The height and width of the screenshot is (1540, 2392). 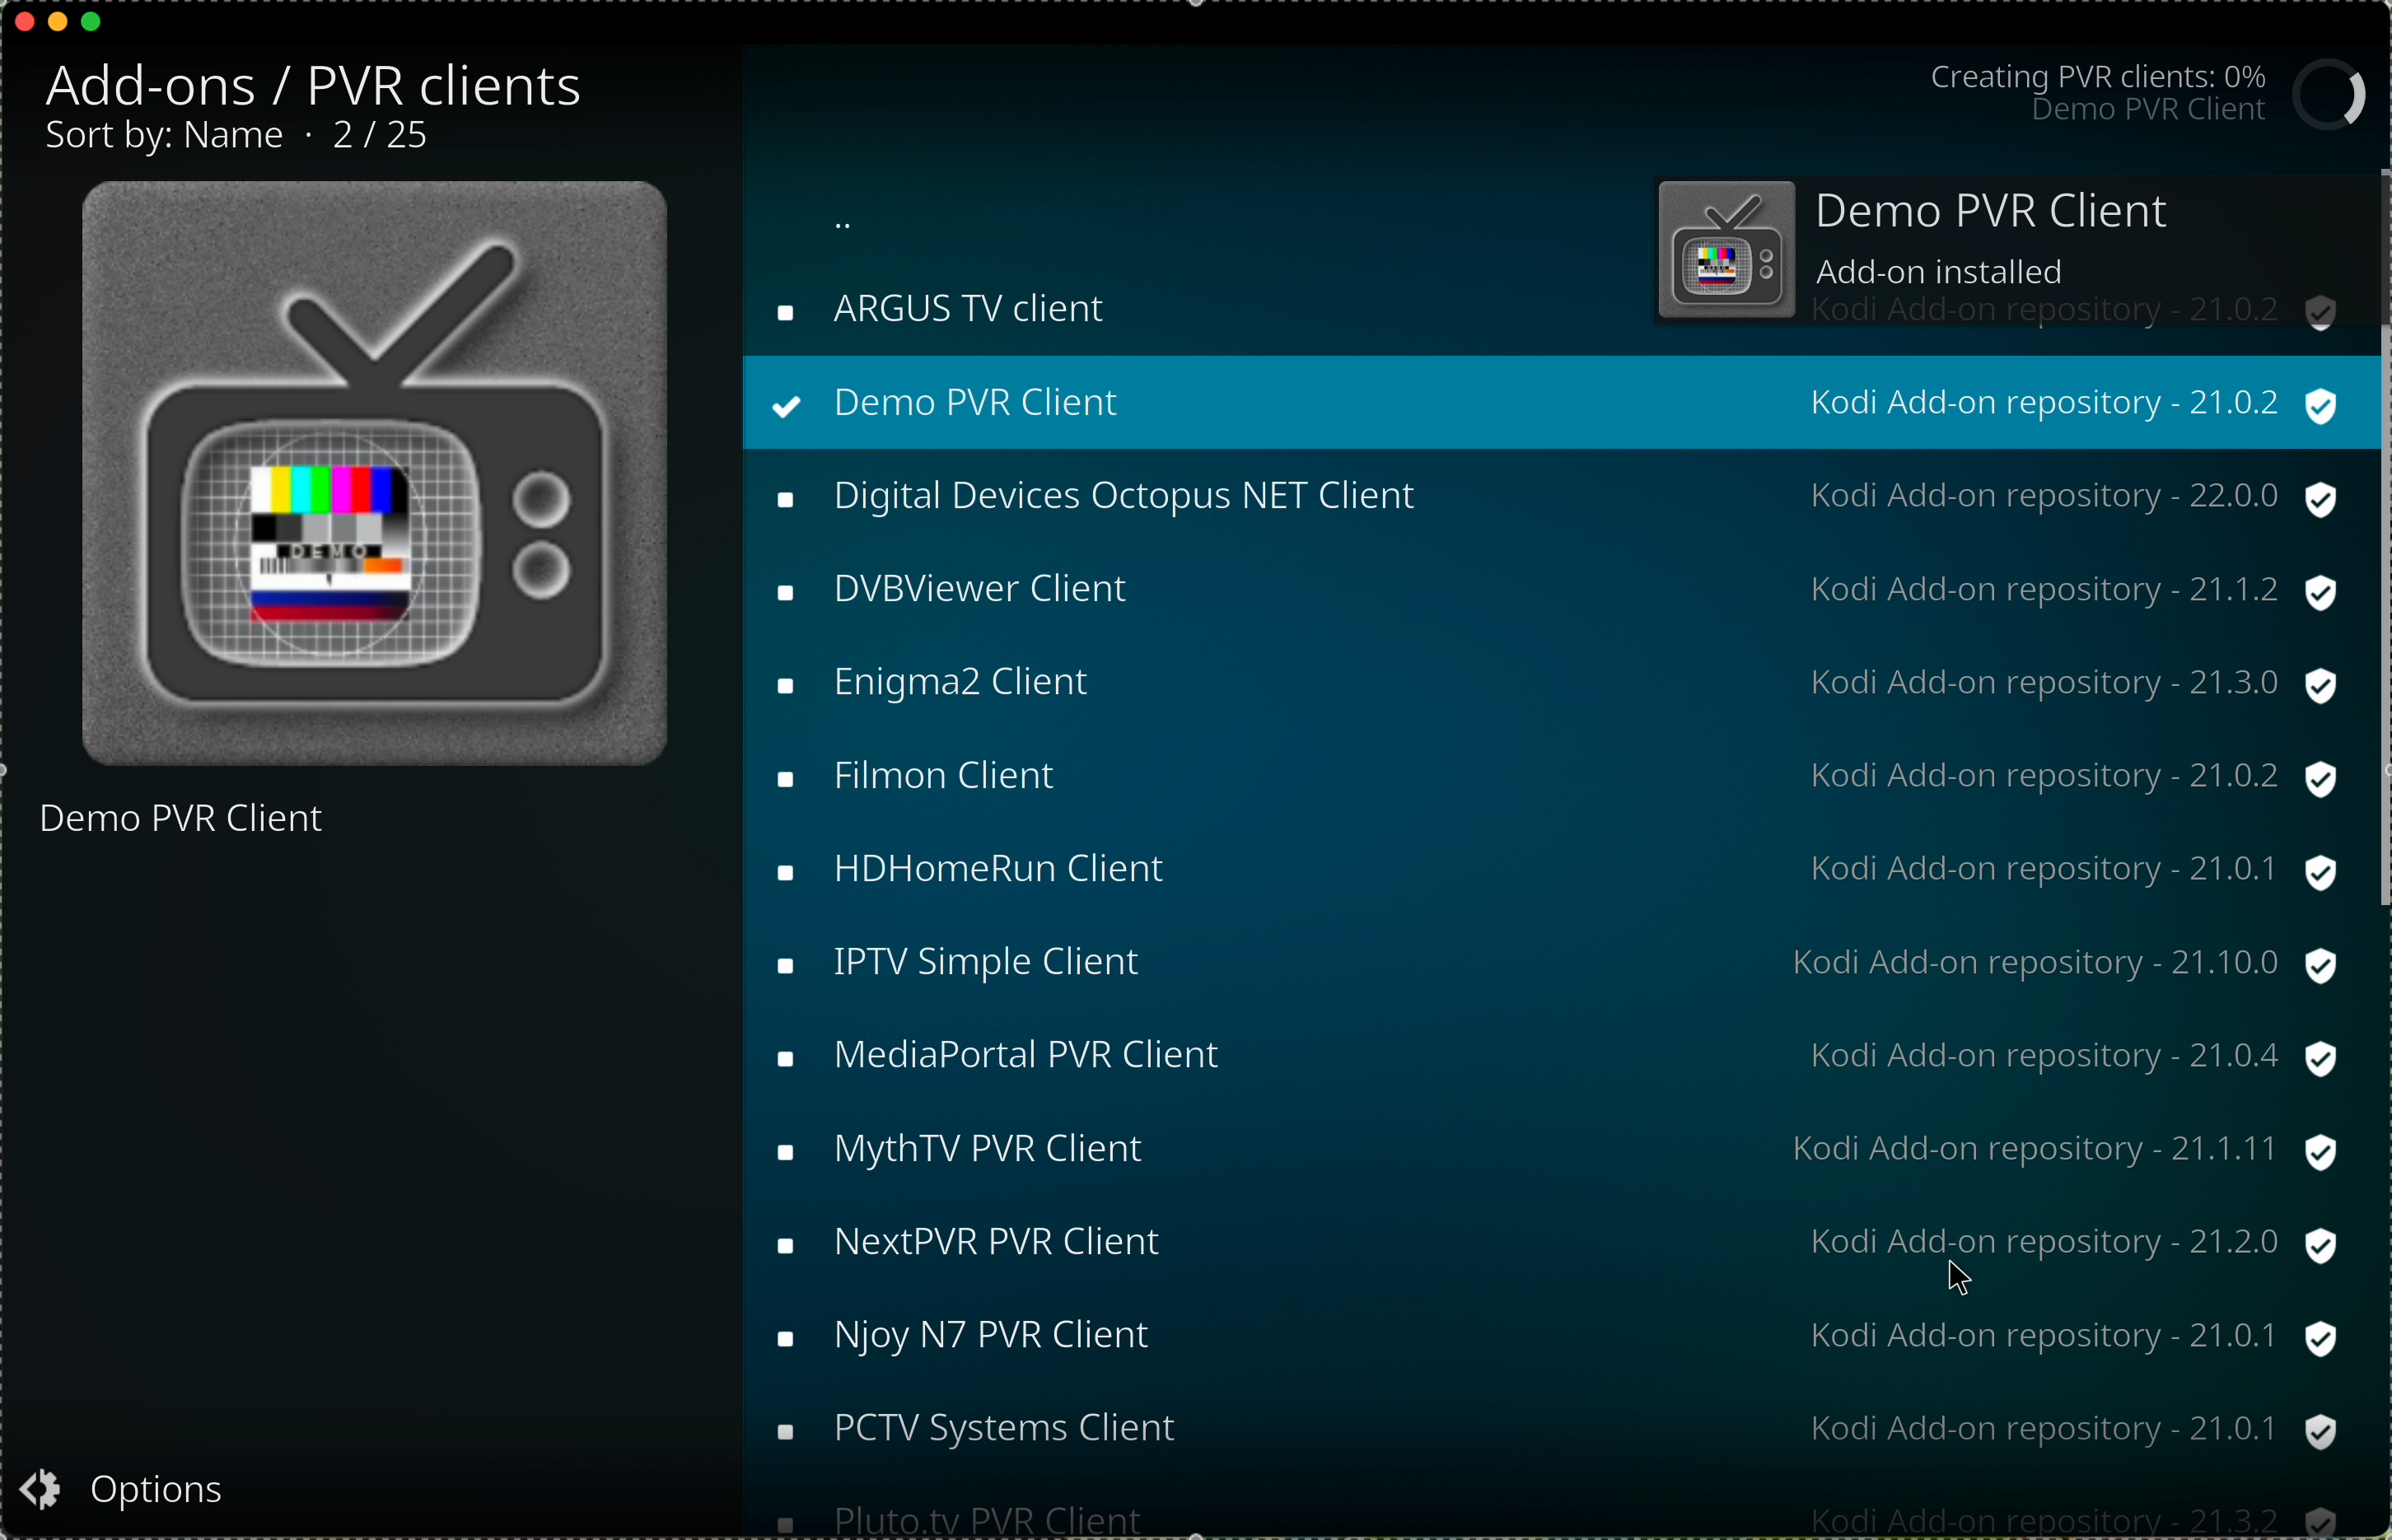 What do you see at coordinates (1548, 964) in the screenshot?
I see `` at bounding box center [1548, 964].